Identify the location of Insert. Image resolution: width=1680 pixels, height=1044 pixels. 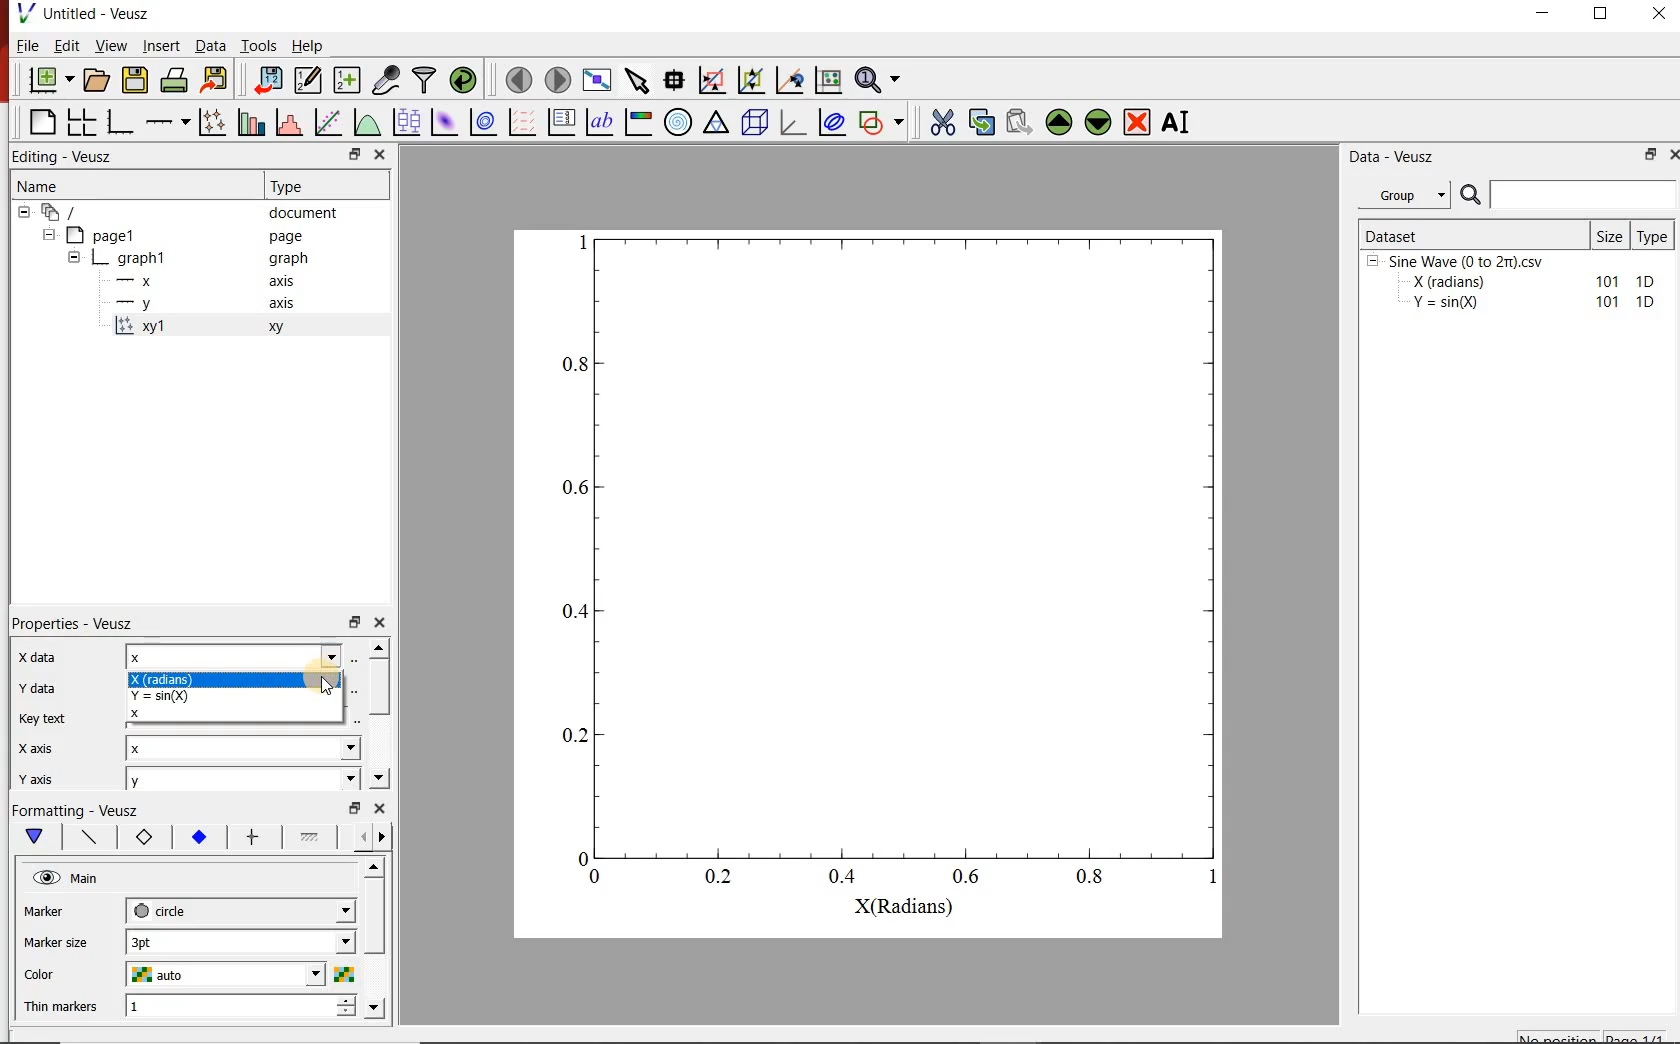
(162, 45).